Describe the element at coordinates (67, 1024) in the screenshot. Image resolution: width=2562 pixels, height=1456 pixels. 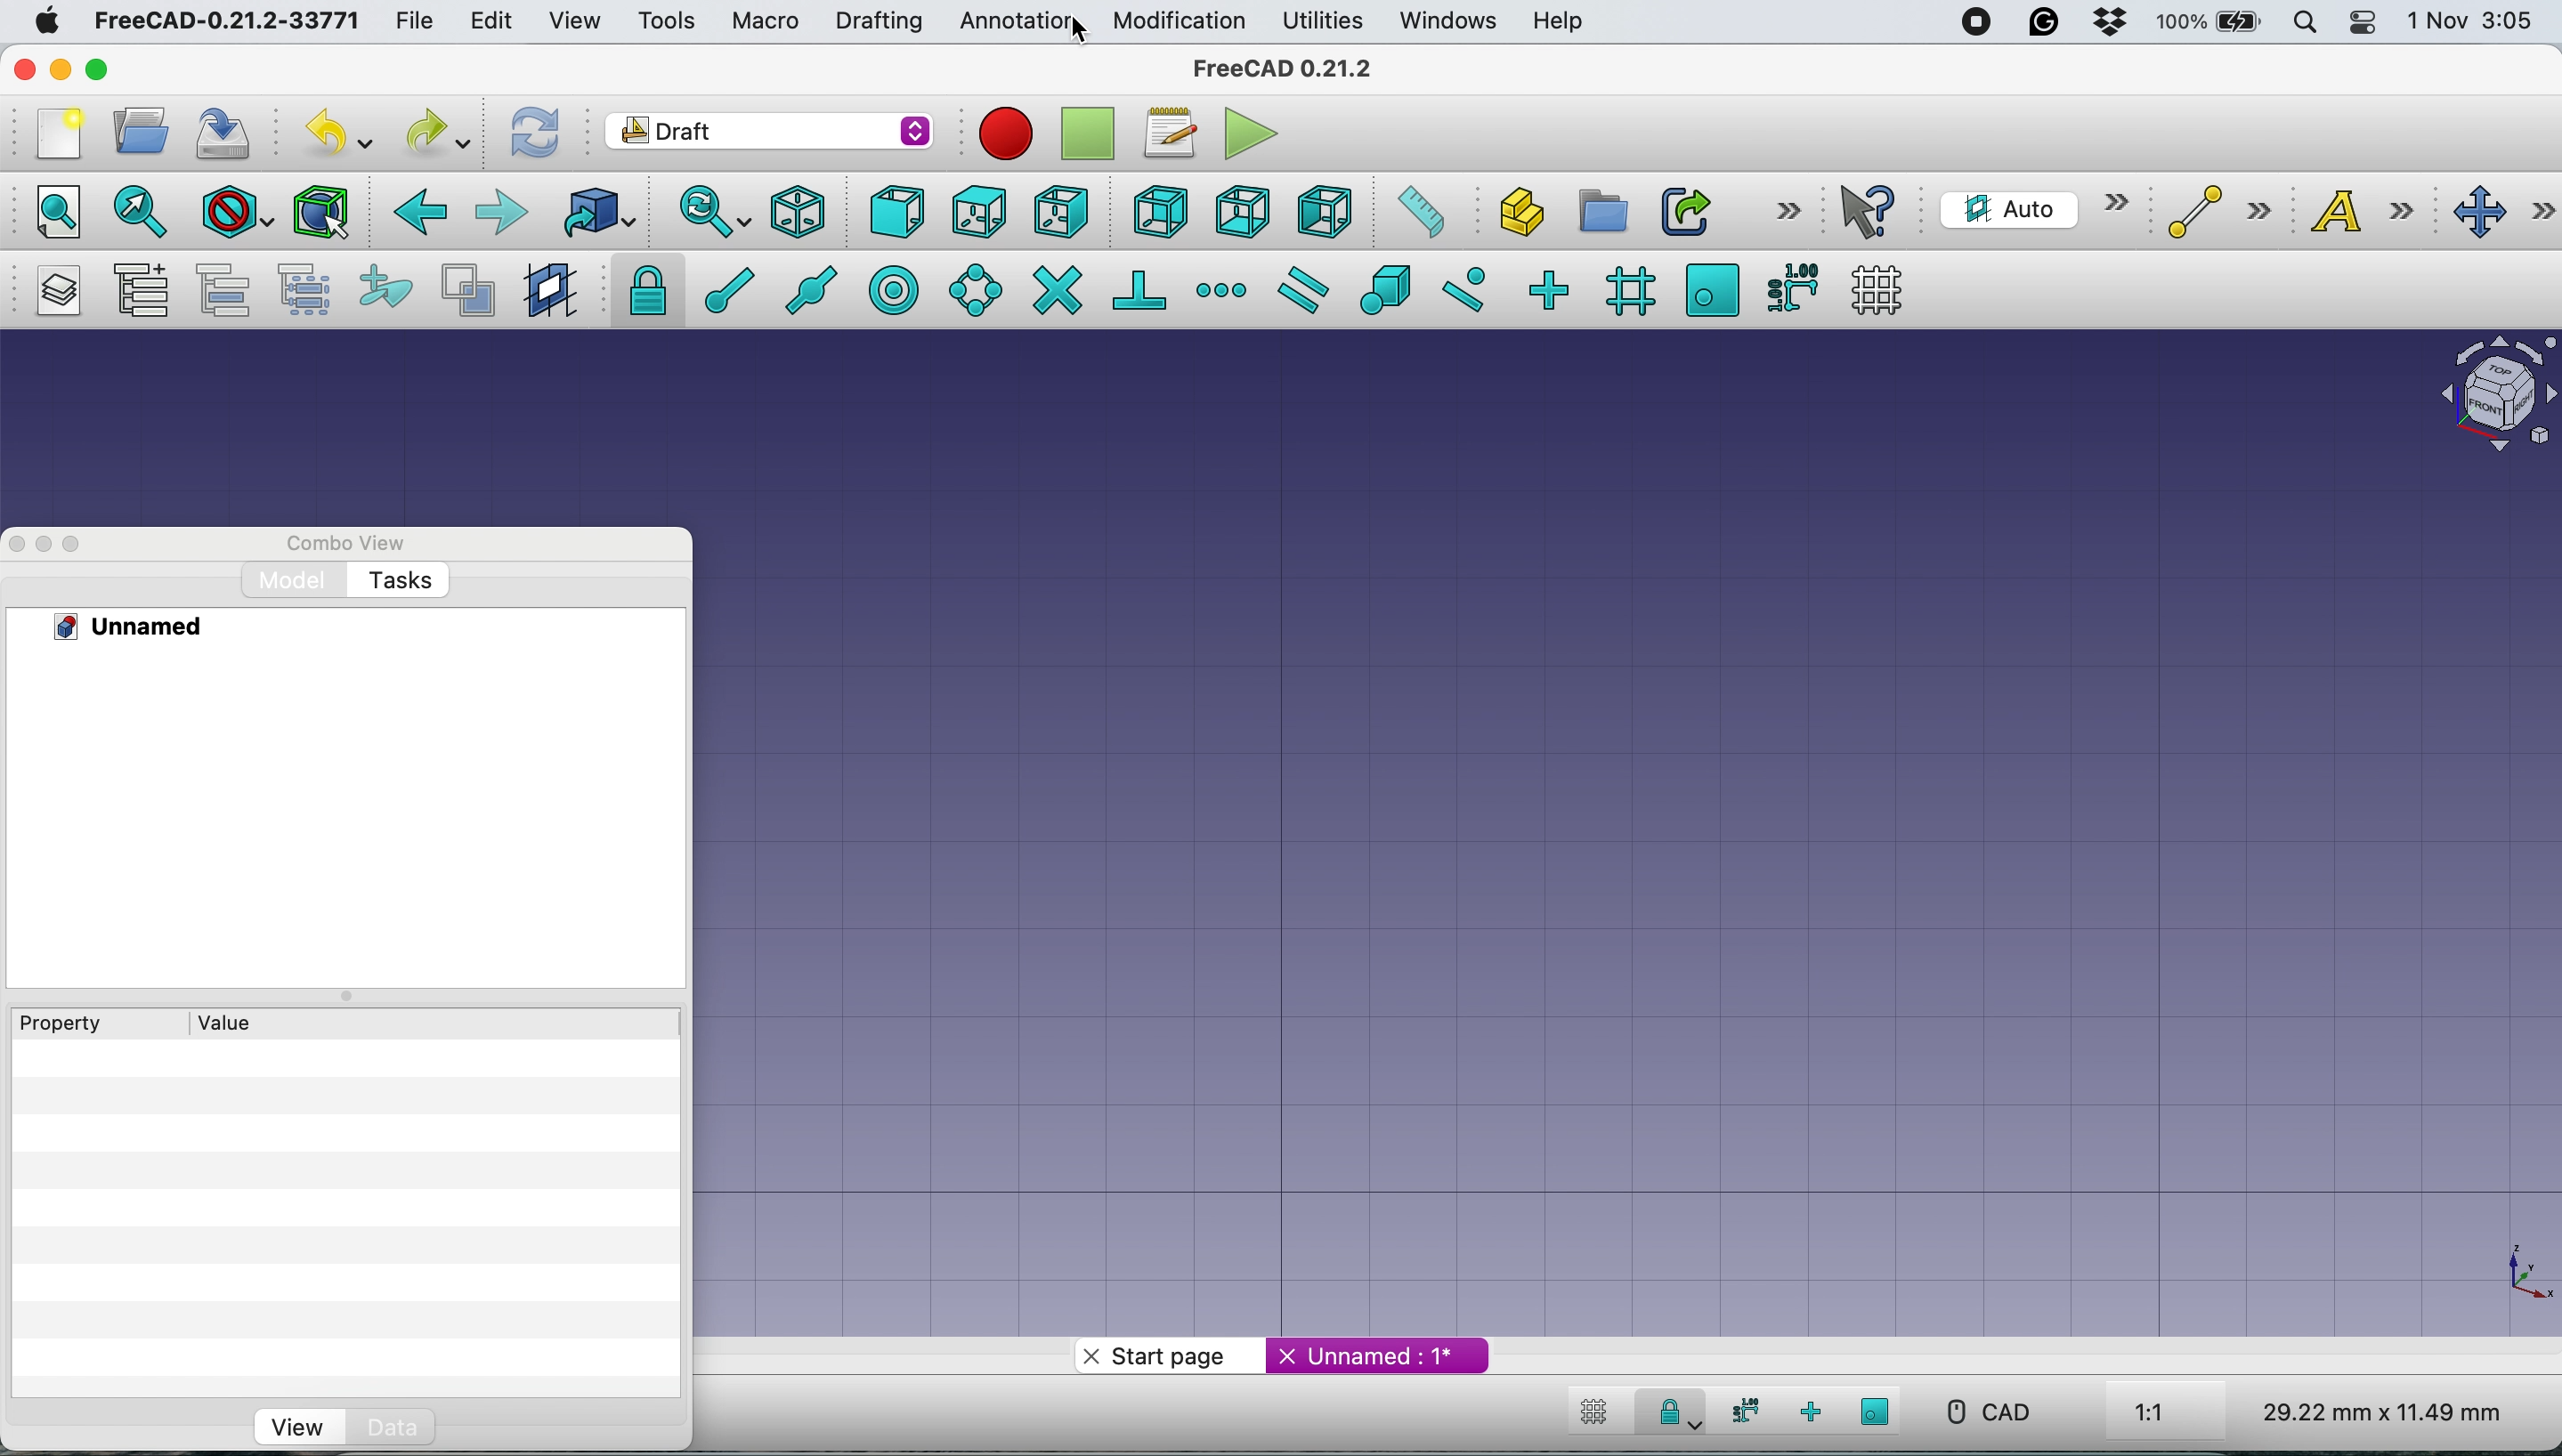
I see `property` at that location.